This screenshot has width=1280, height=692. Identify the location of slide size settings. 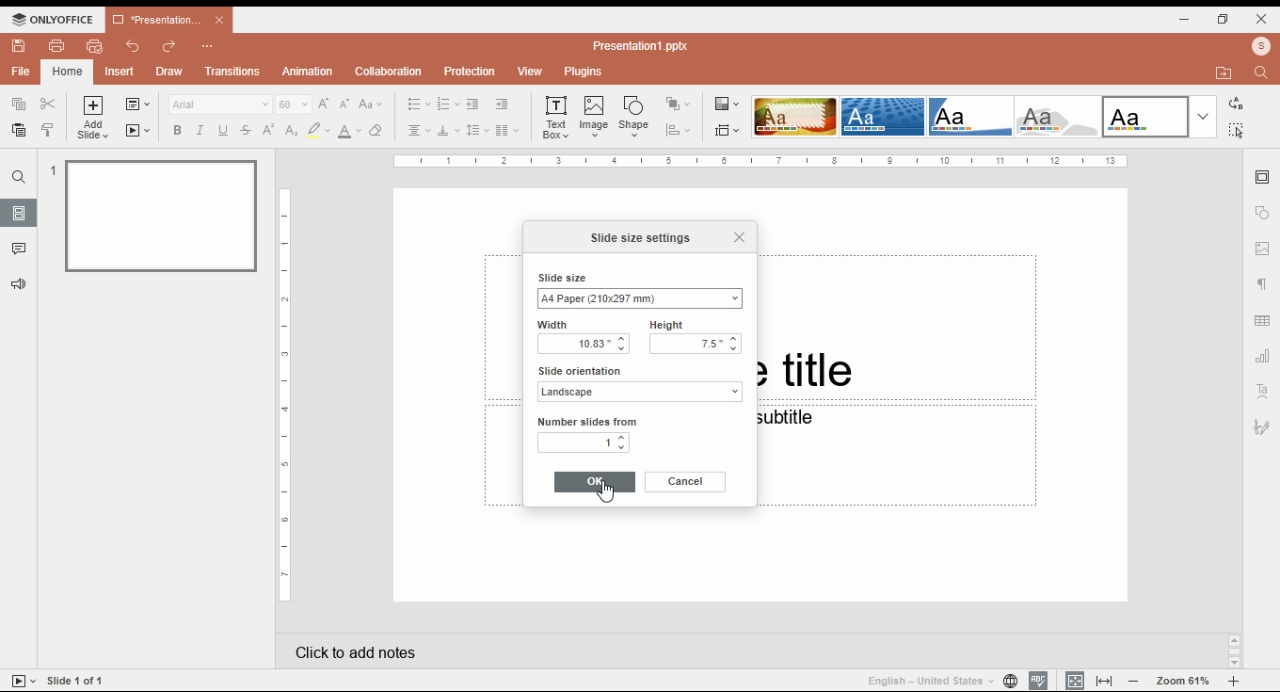
(640, 238).